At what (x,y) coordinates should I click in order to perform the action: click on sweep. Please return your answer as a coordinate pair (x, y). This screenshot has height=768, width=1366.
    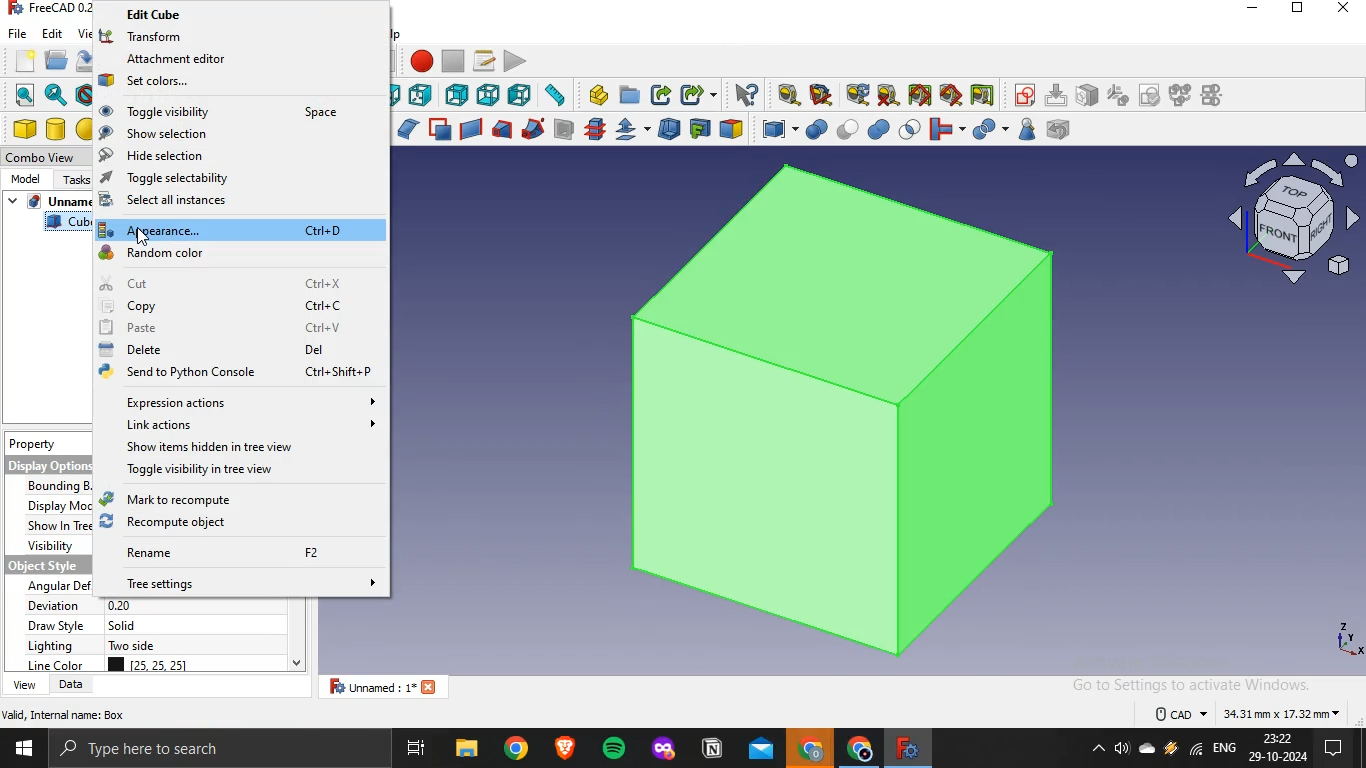
    Looking at the image, I should click on (533, 128).